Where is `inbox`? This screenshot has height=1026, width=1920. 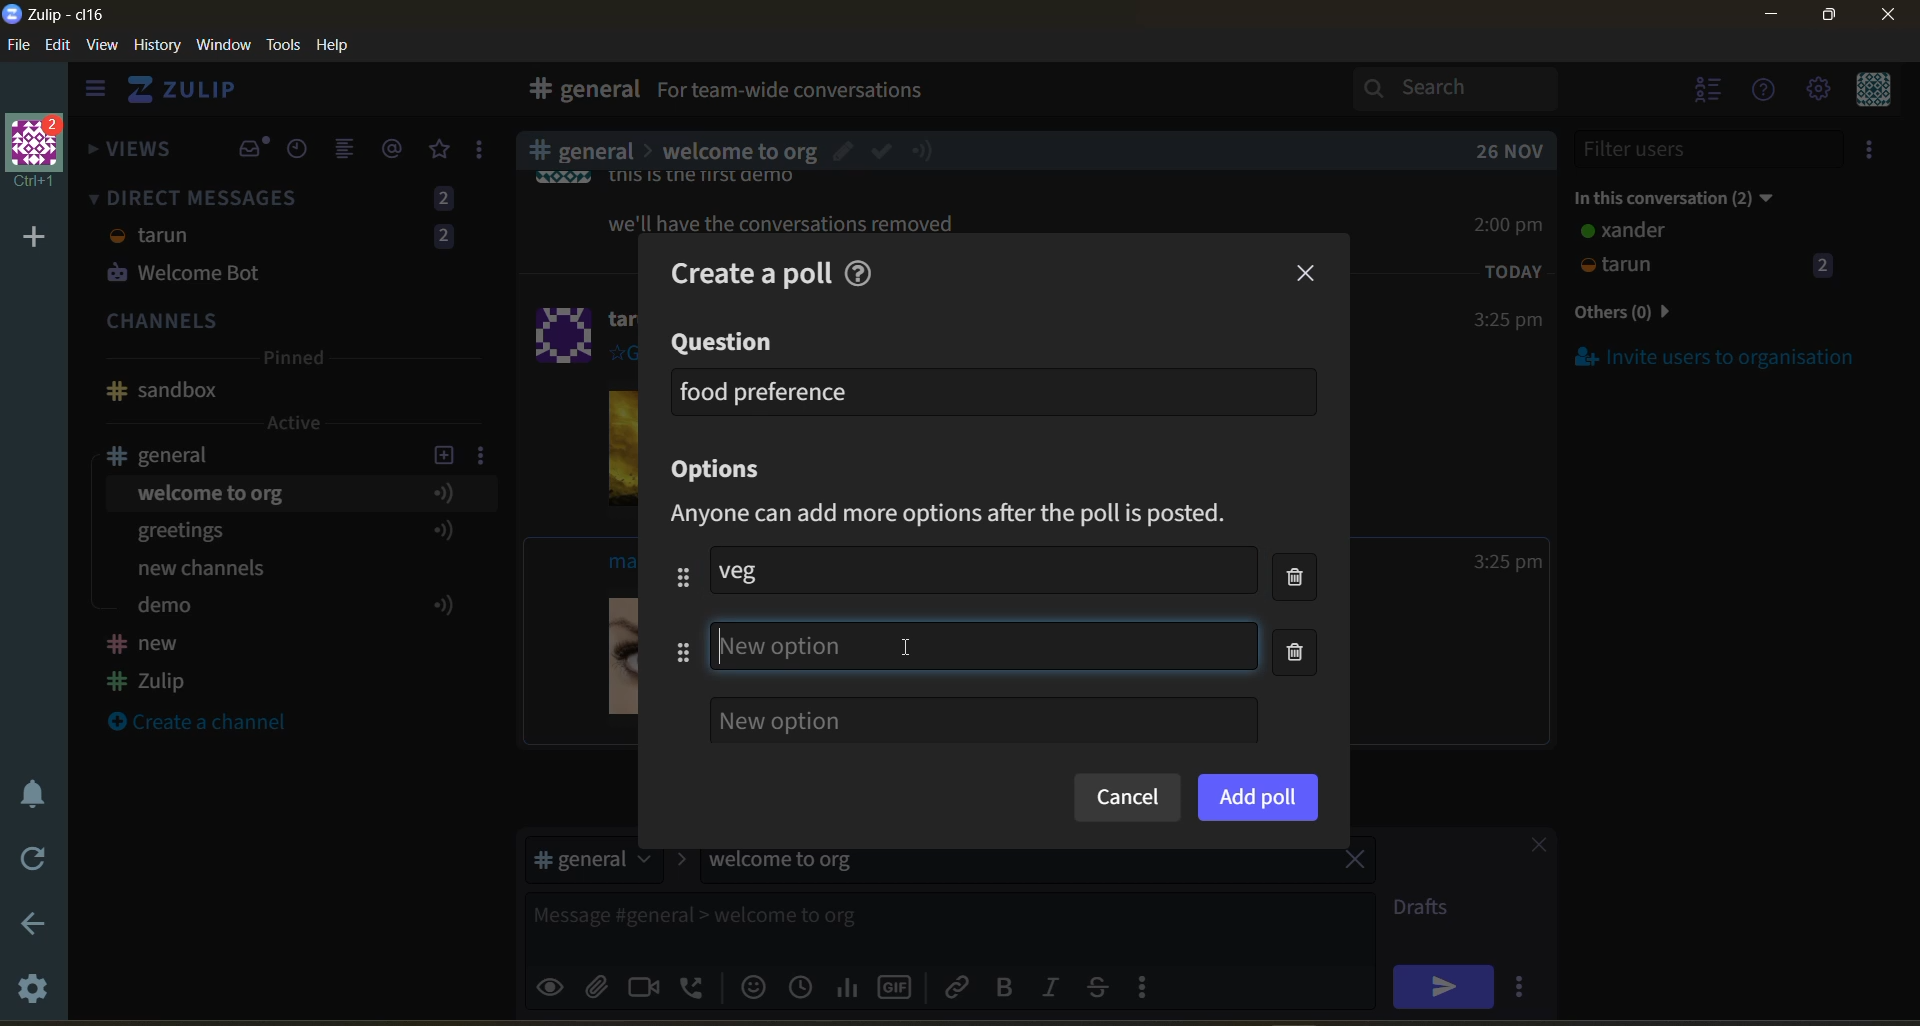
inbox is located at coordinates (253, 149).